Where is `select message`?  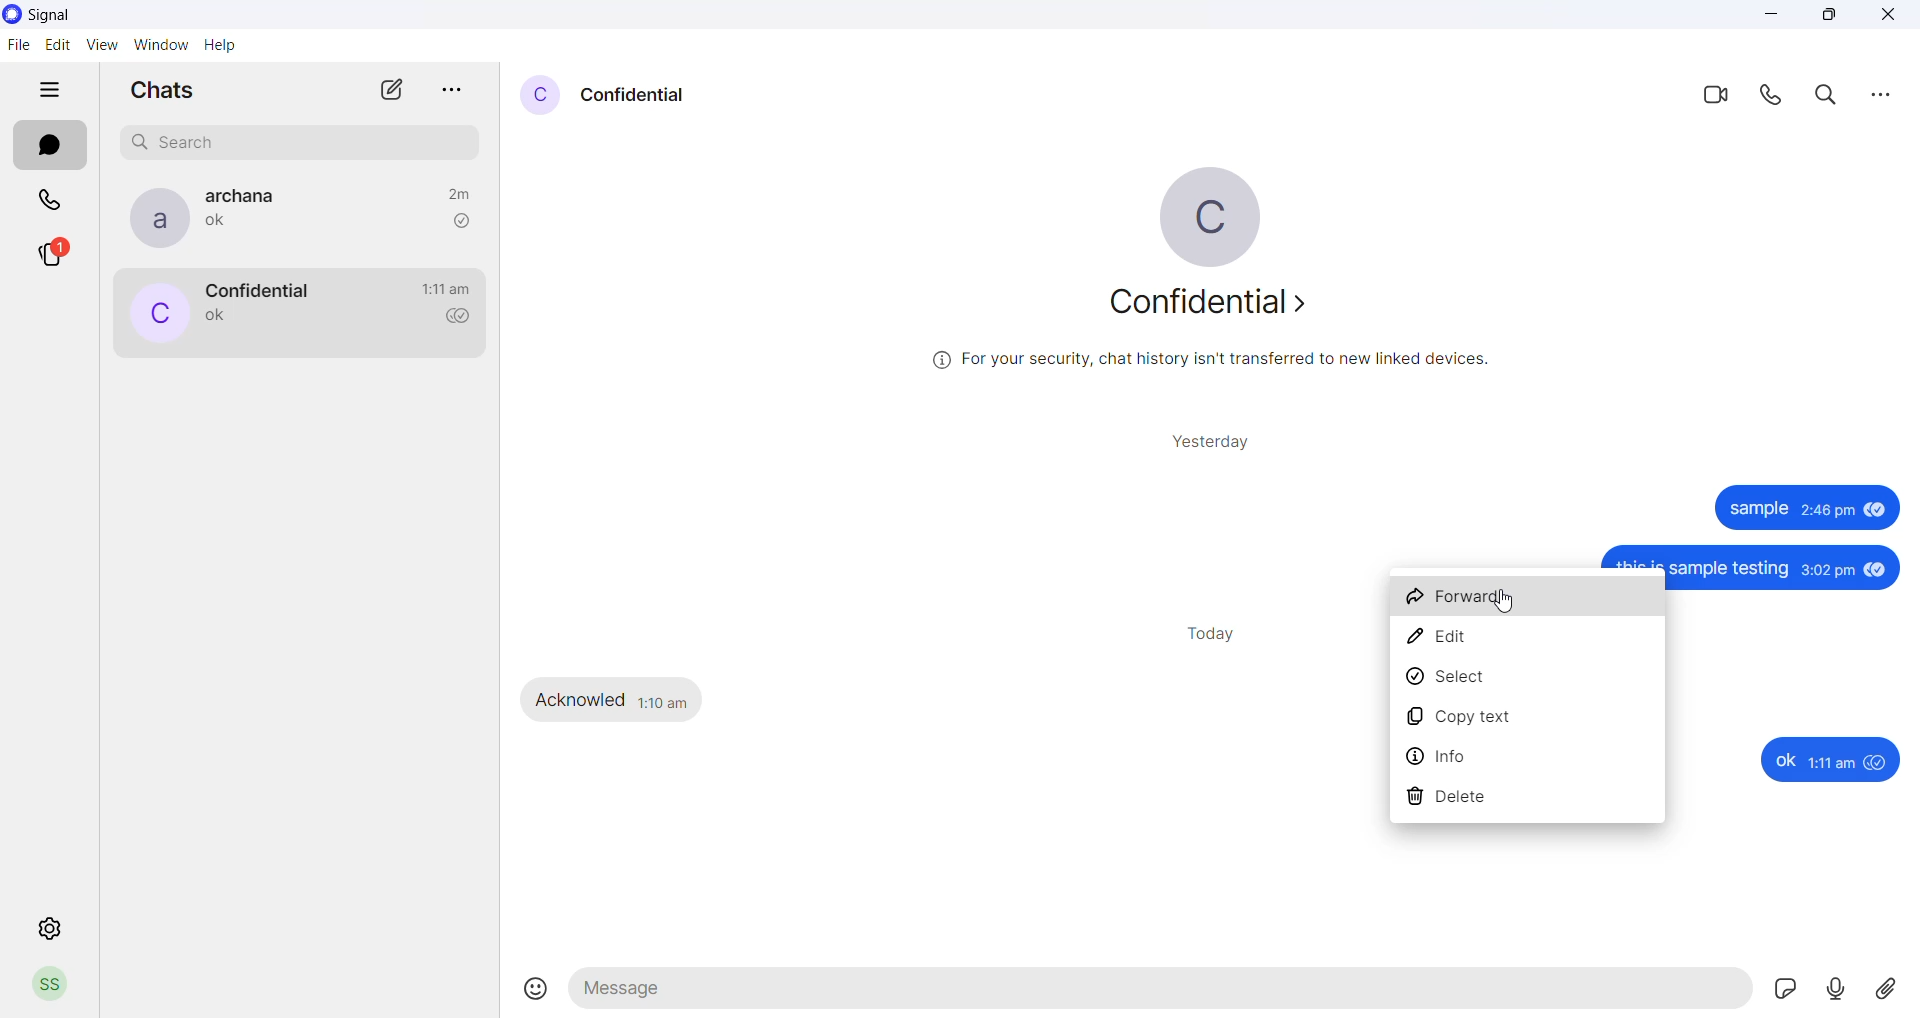
select message is located at coordinates (1531, 681).